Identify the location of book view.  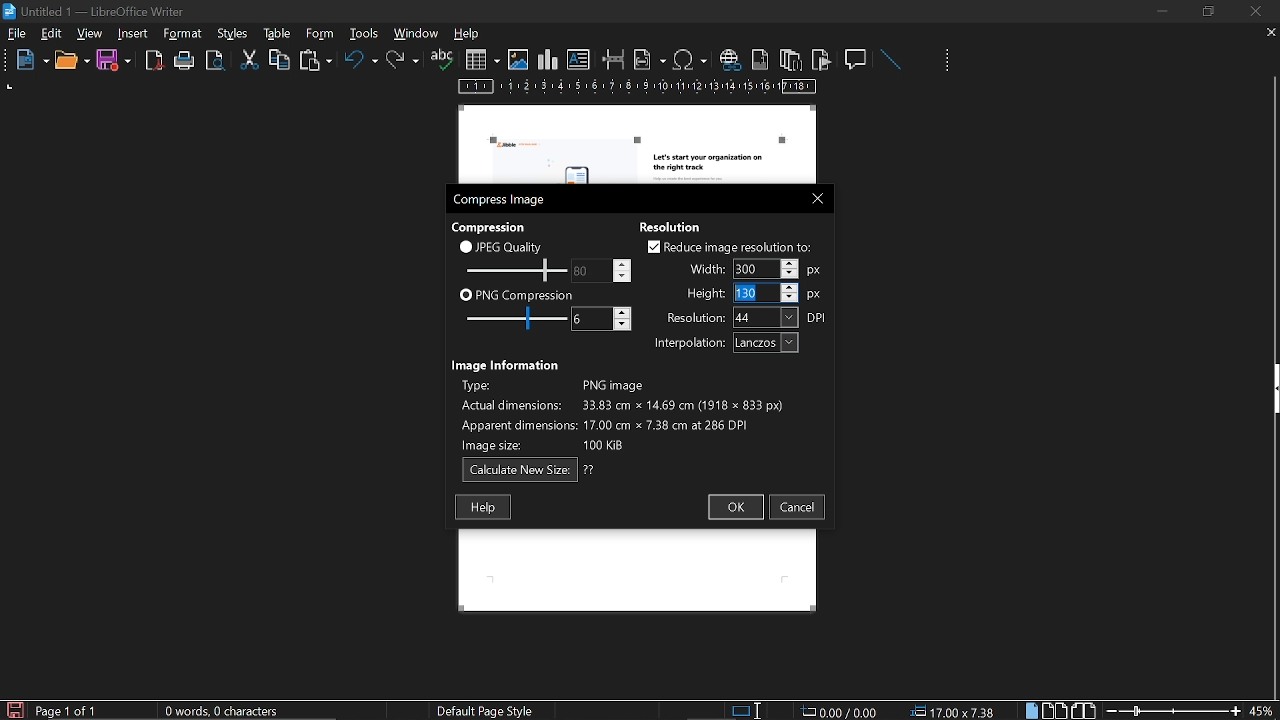
(1083, 711).